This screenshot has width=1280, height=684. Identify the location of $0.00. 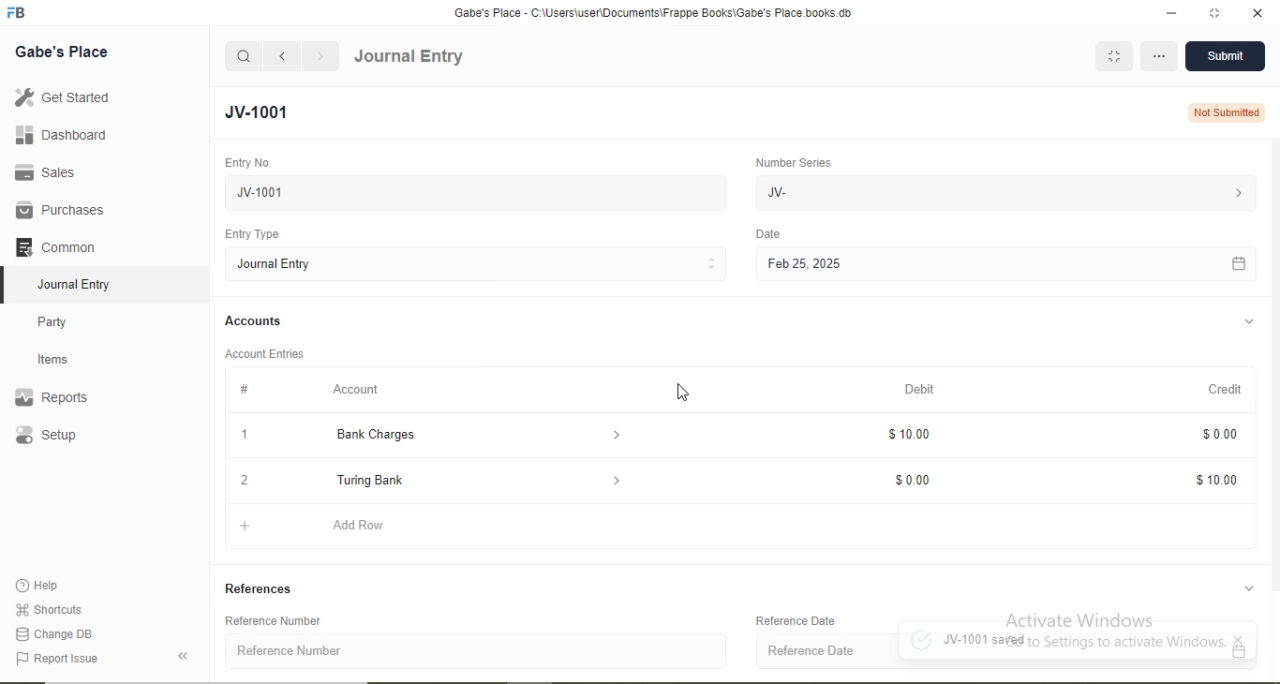
(1217, 434).